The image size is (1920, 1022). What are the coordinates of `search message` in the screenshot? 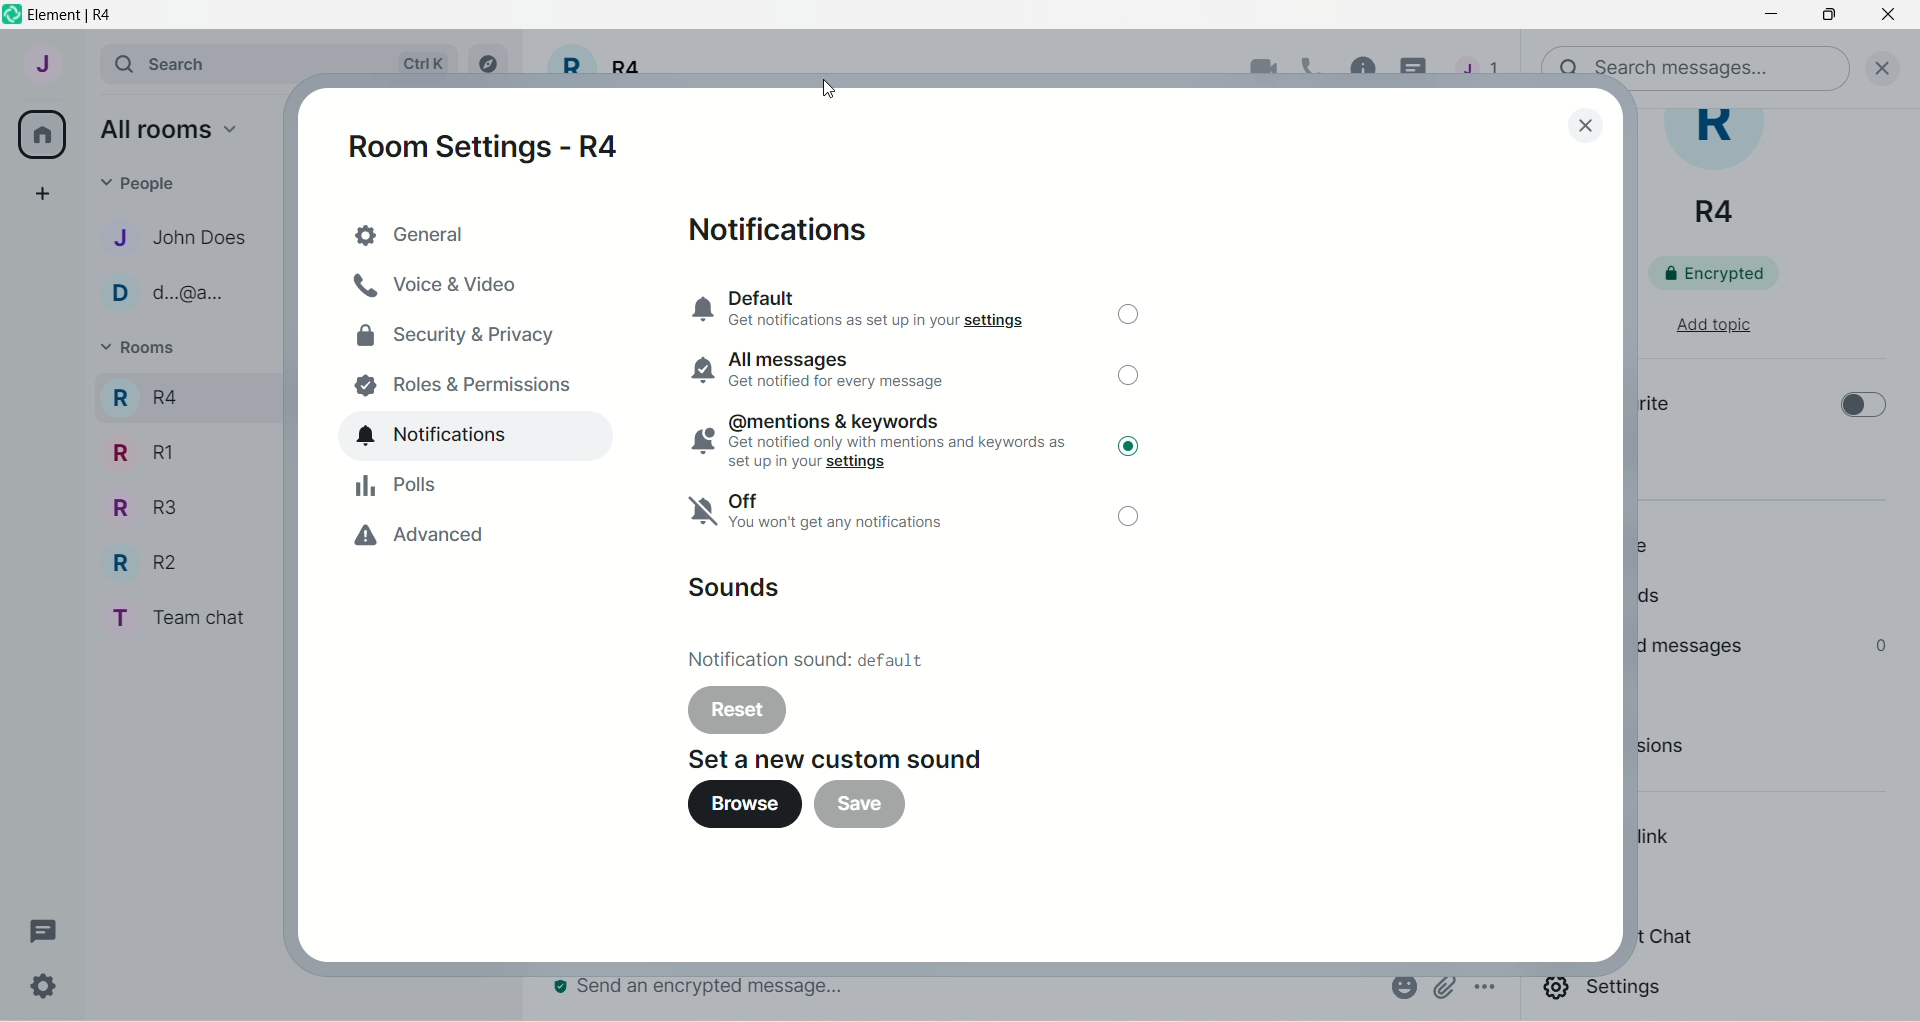 It's located at (1699, 64).